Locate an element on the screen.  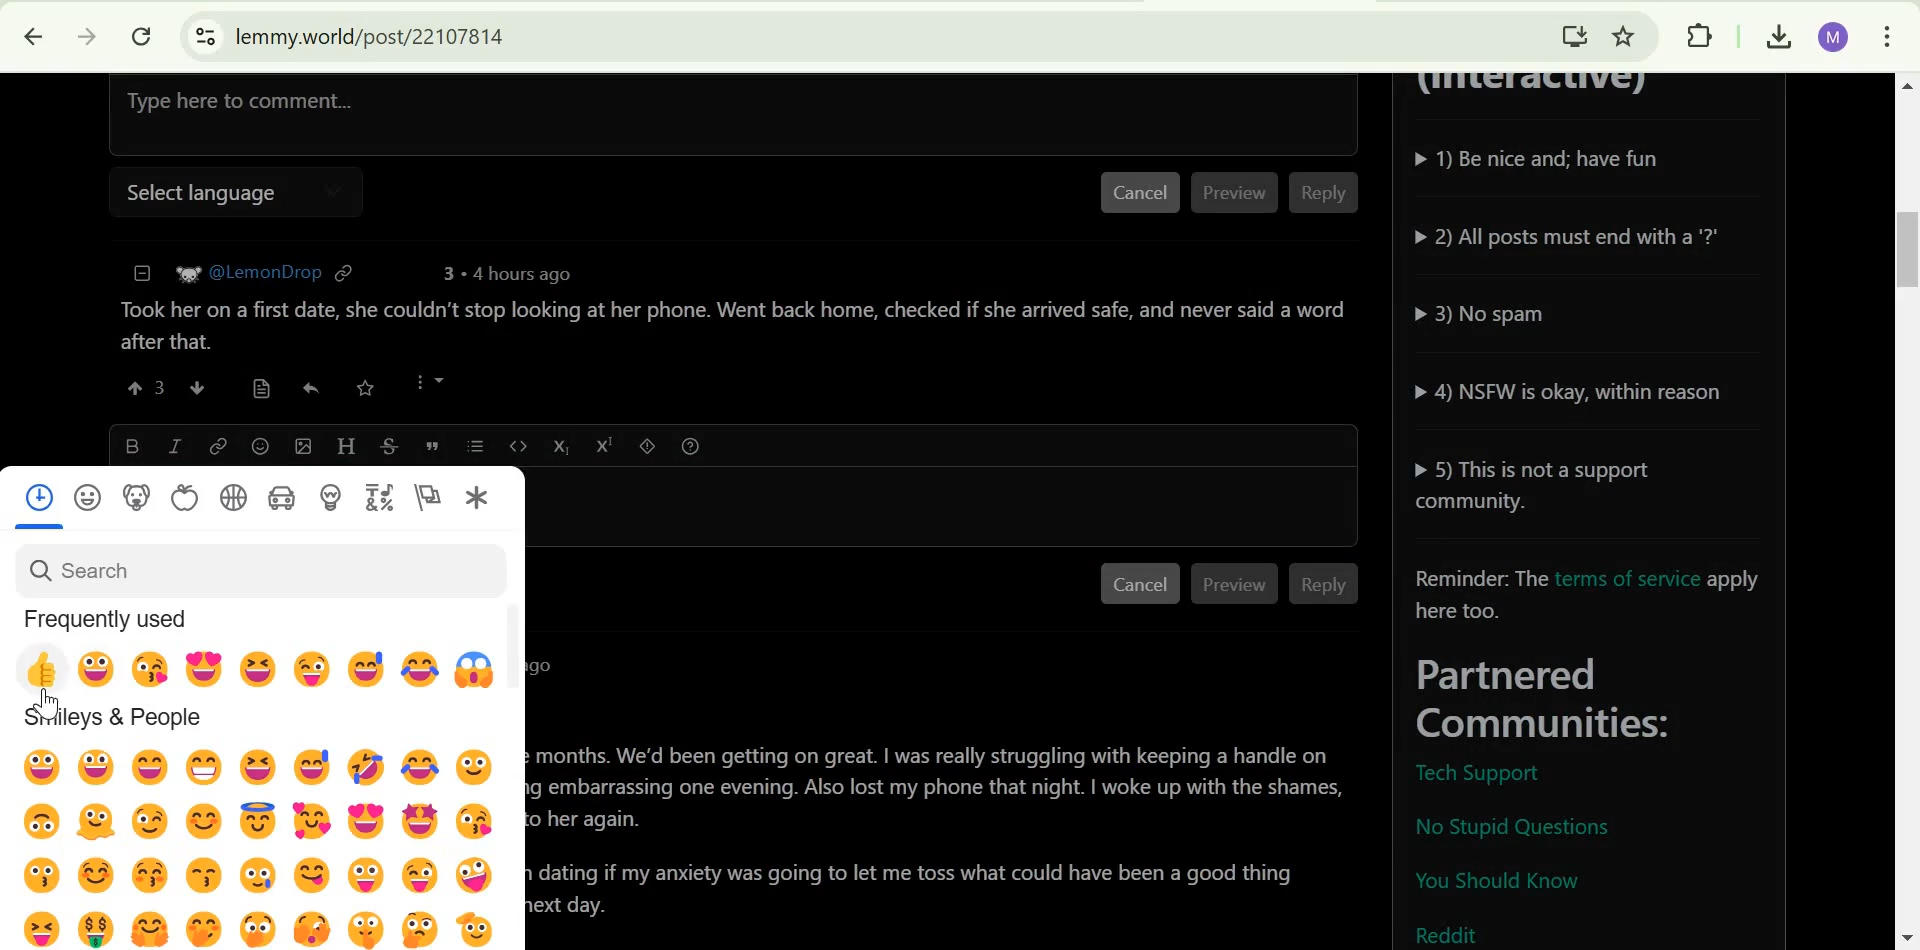
click to go forward, hold to see history is located at coordinates (82, 37).